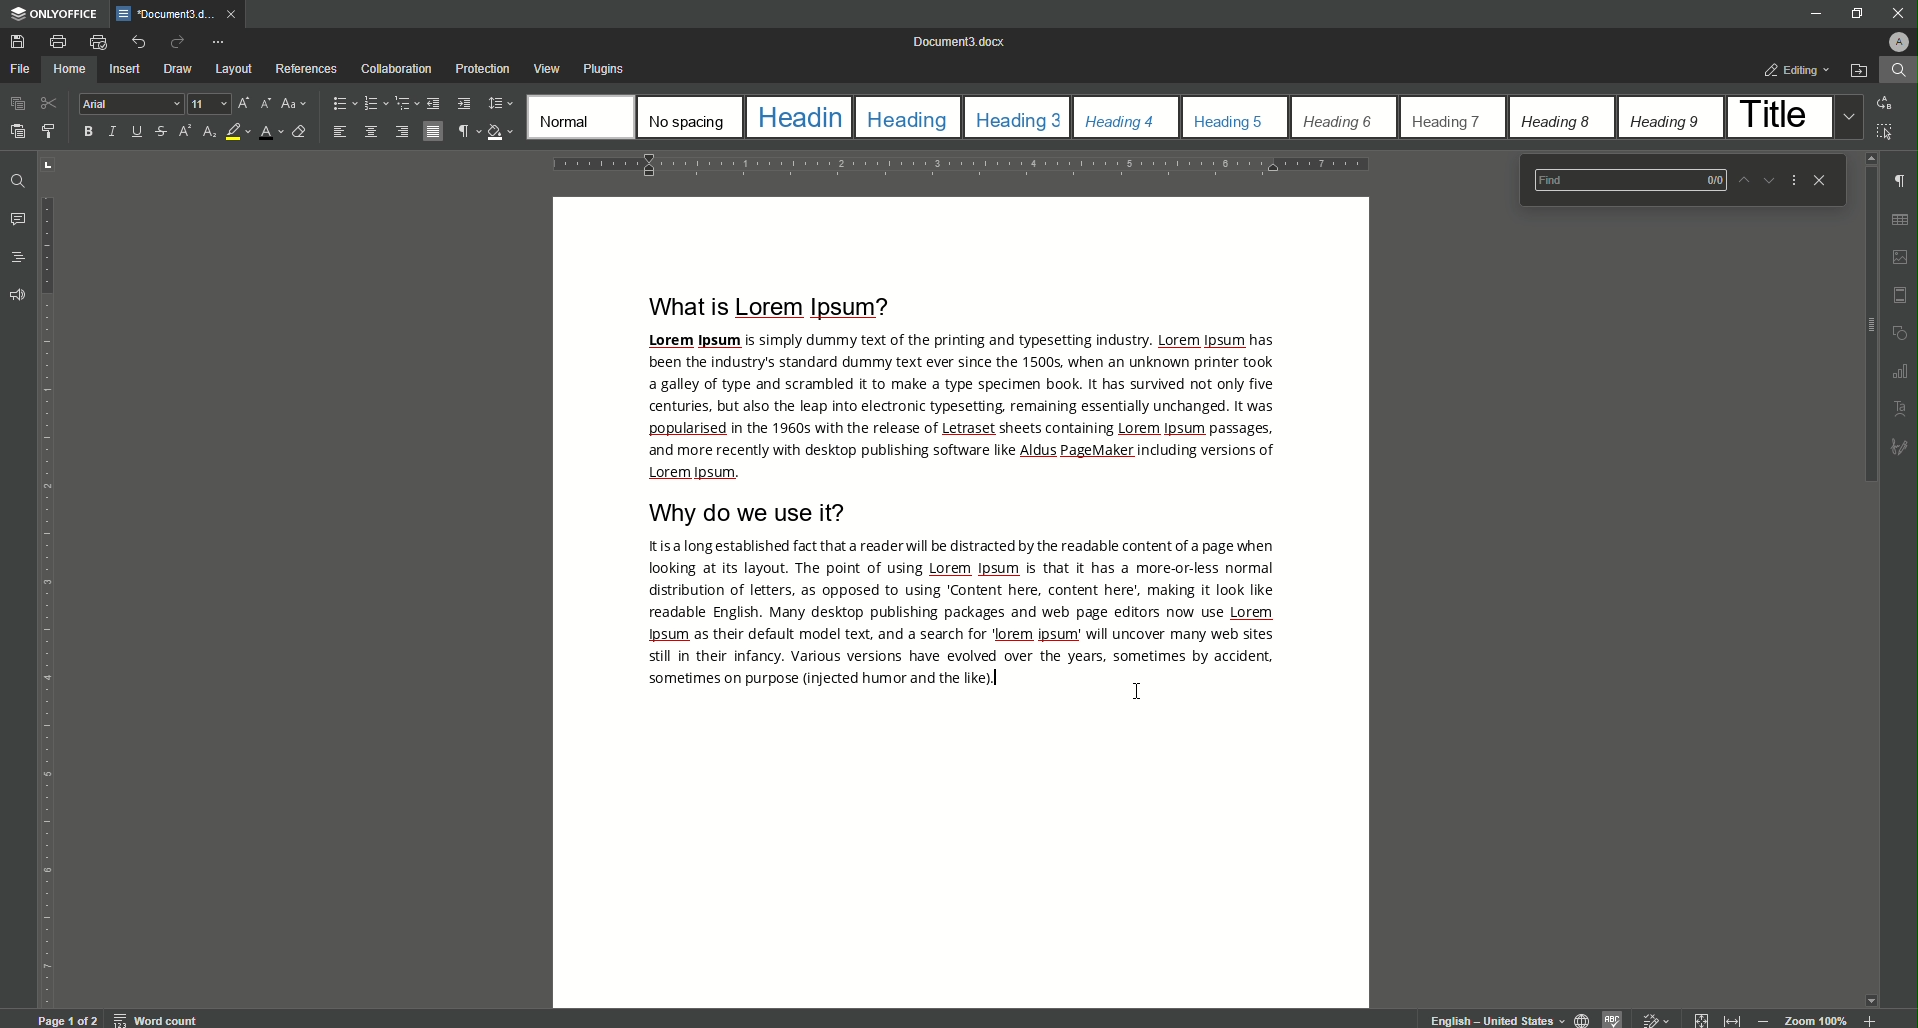 Image resolution: width=1918 pixels, height=1028 pixels. I want to click on Subscript, so click(210, 133).